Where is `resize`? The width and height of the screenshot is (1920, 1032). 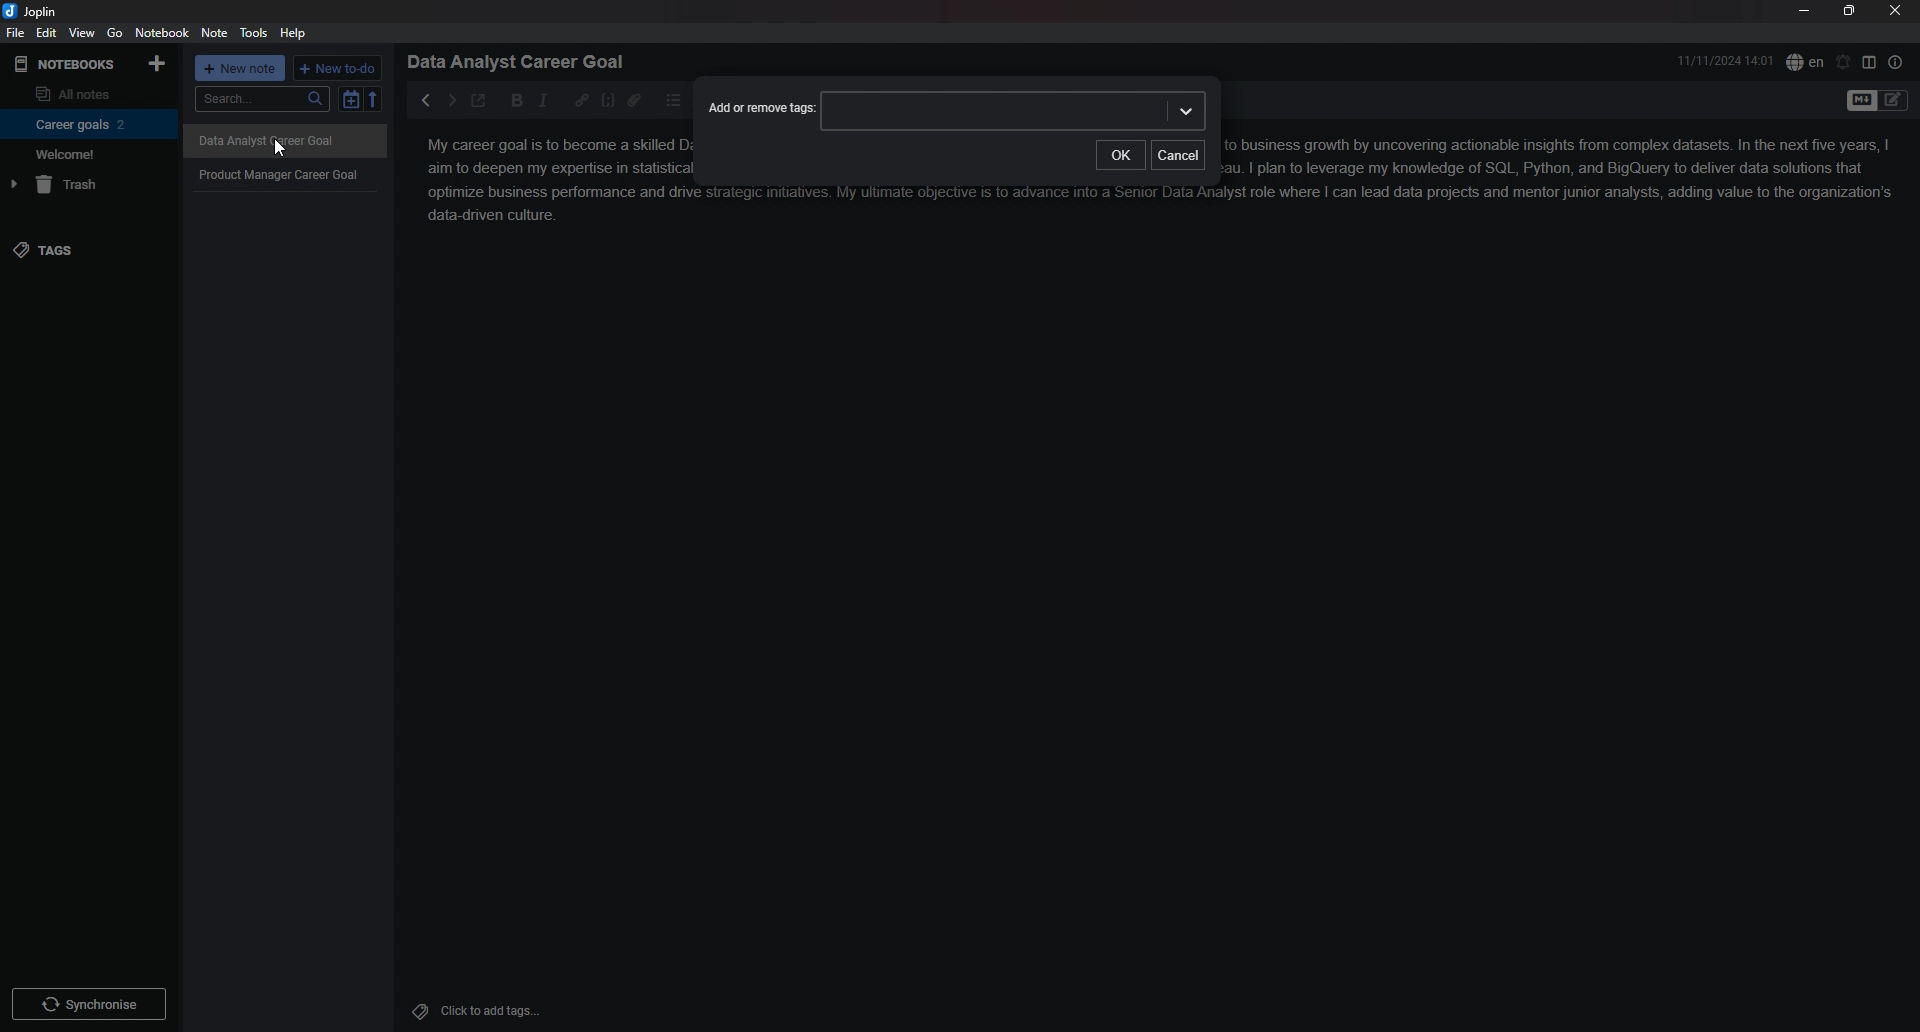 resize is located at coordinates (1850, 10).